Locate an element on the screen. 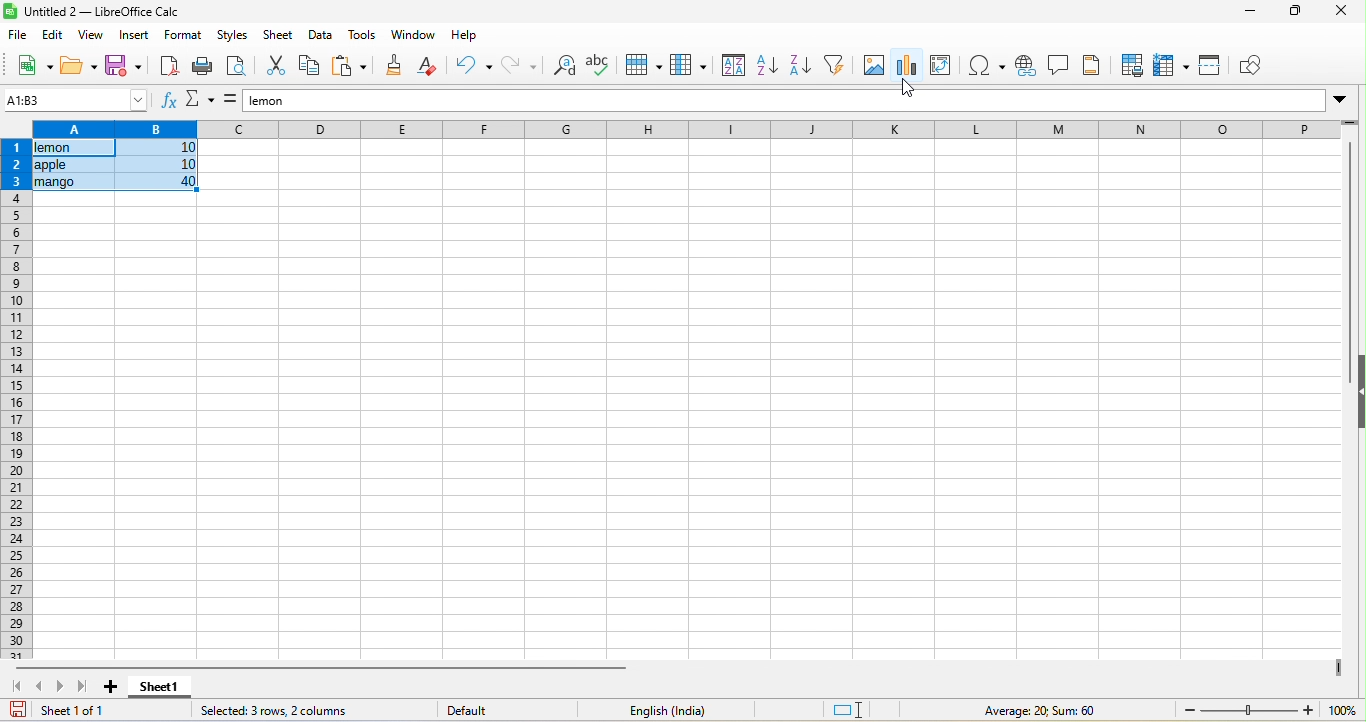  clone formatting is located at coordinates (392, 67).